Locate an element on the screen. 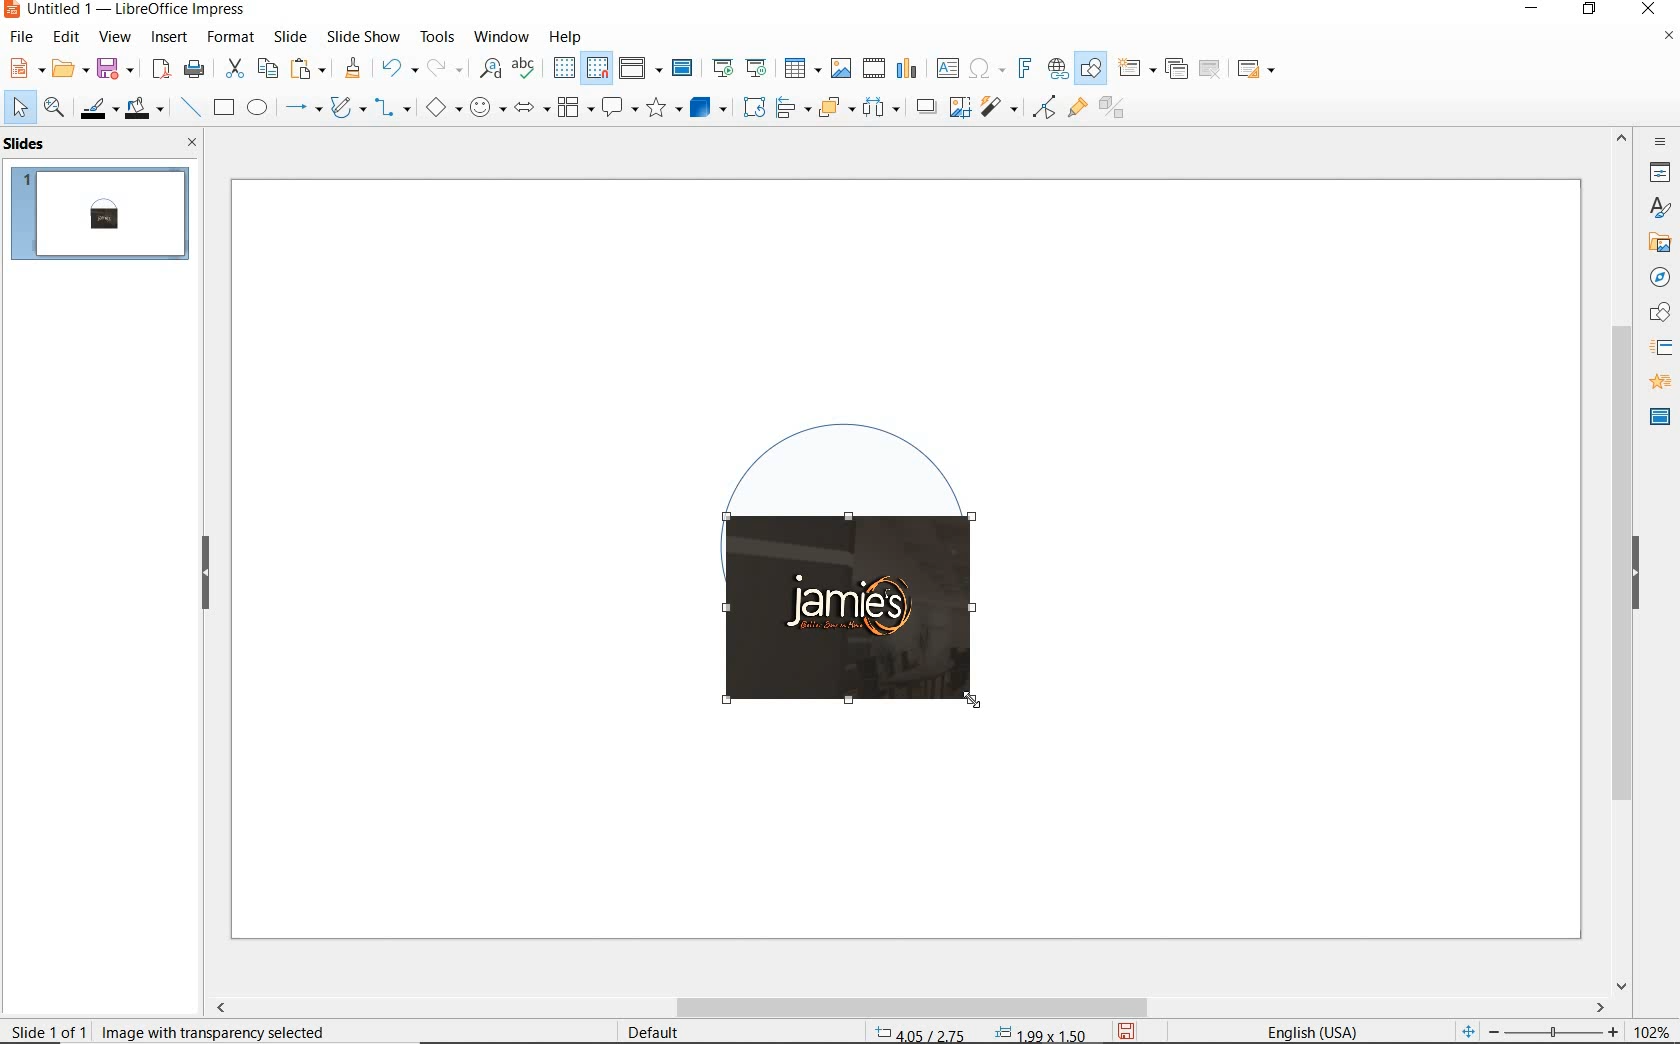 The height and width of the screenshot is (1044, 1680). zoom & pan is located at coordinates (56, 110).